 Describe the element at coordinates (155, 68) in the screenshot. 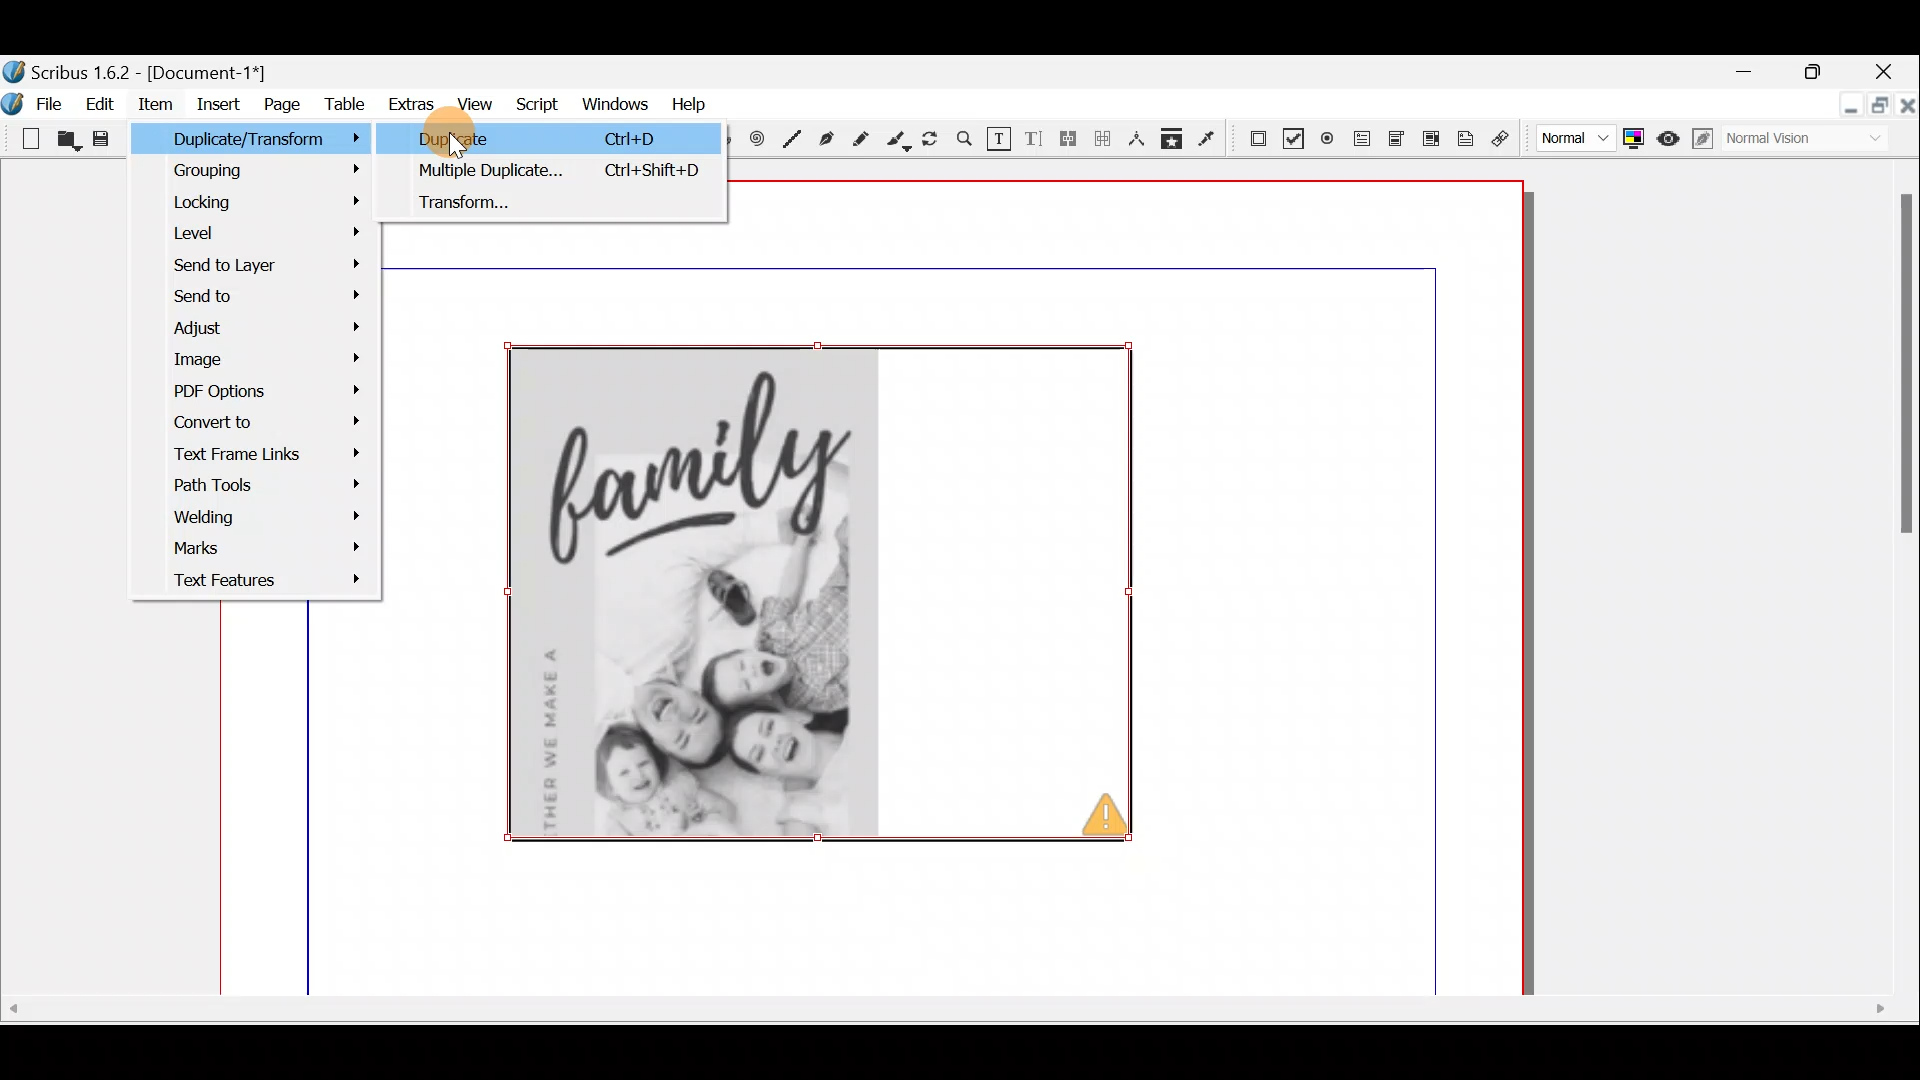

I see `Document name` at that location.